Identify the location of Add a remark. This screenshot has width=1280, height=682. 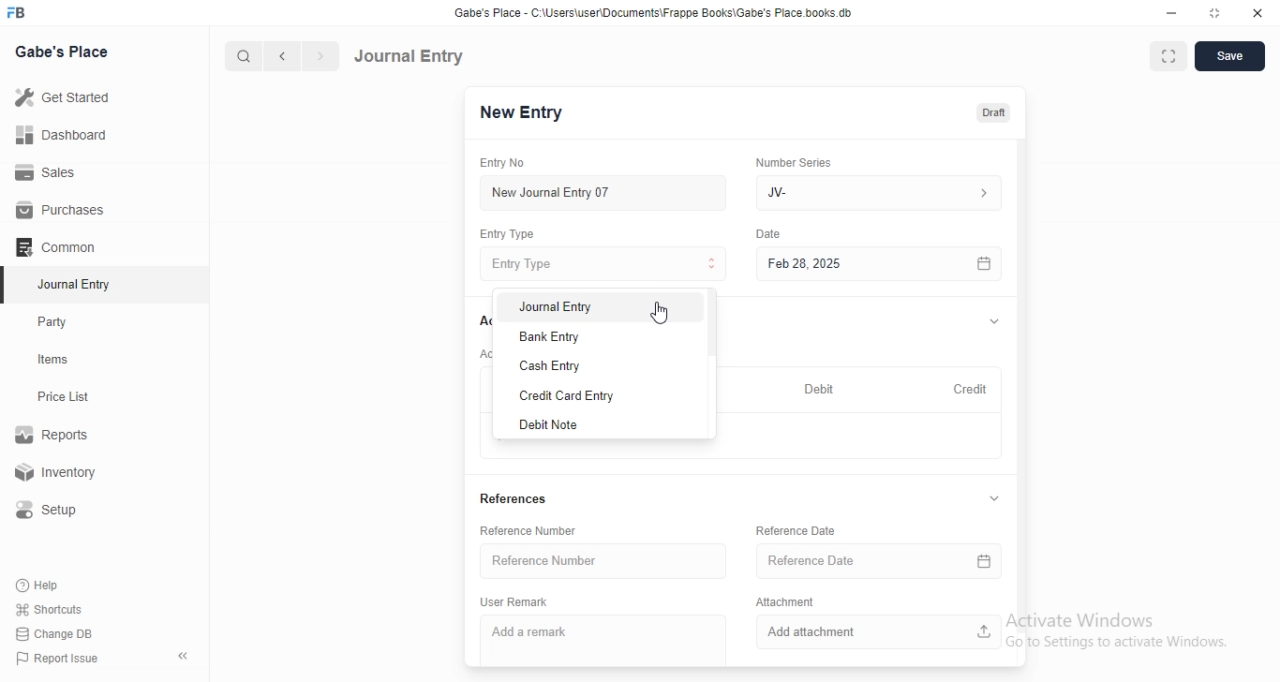
(540, 632).